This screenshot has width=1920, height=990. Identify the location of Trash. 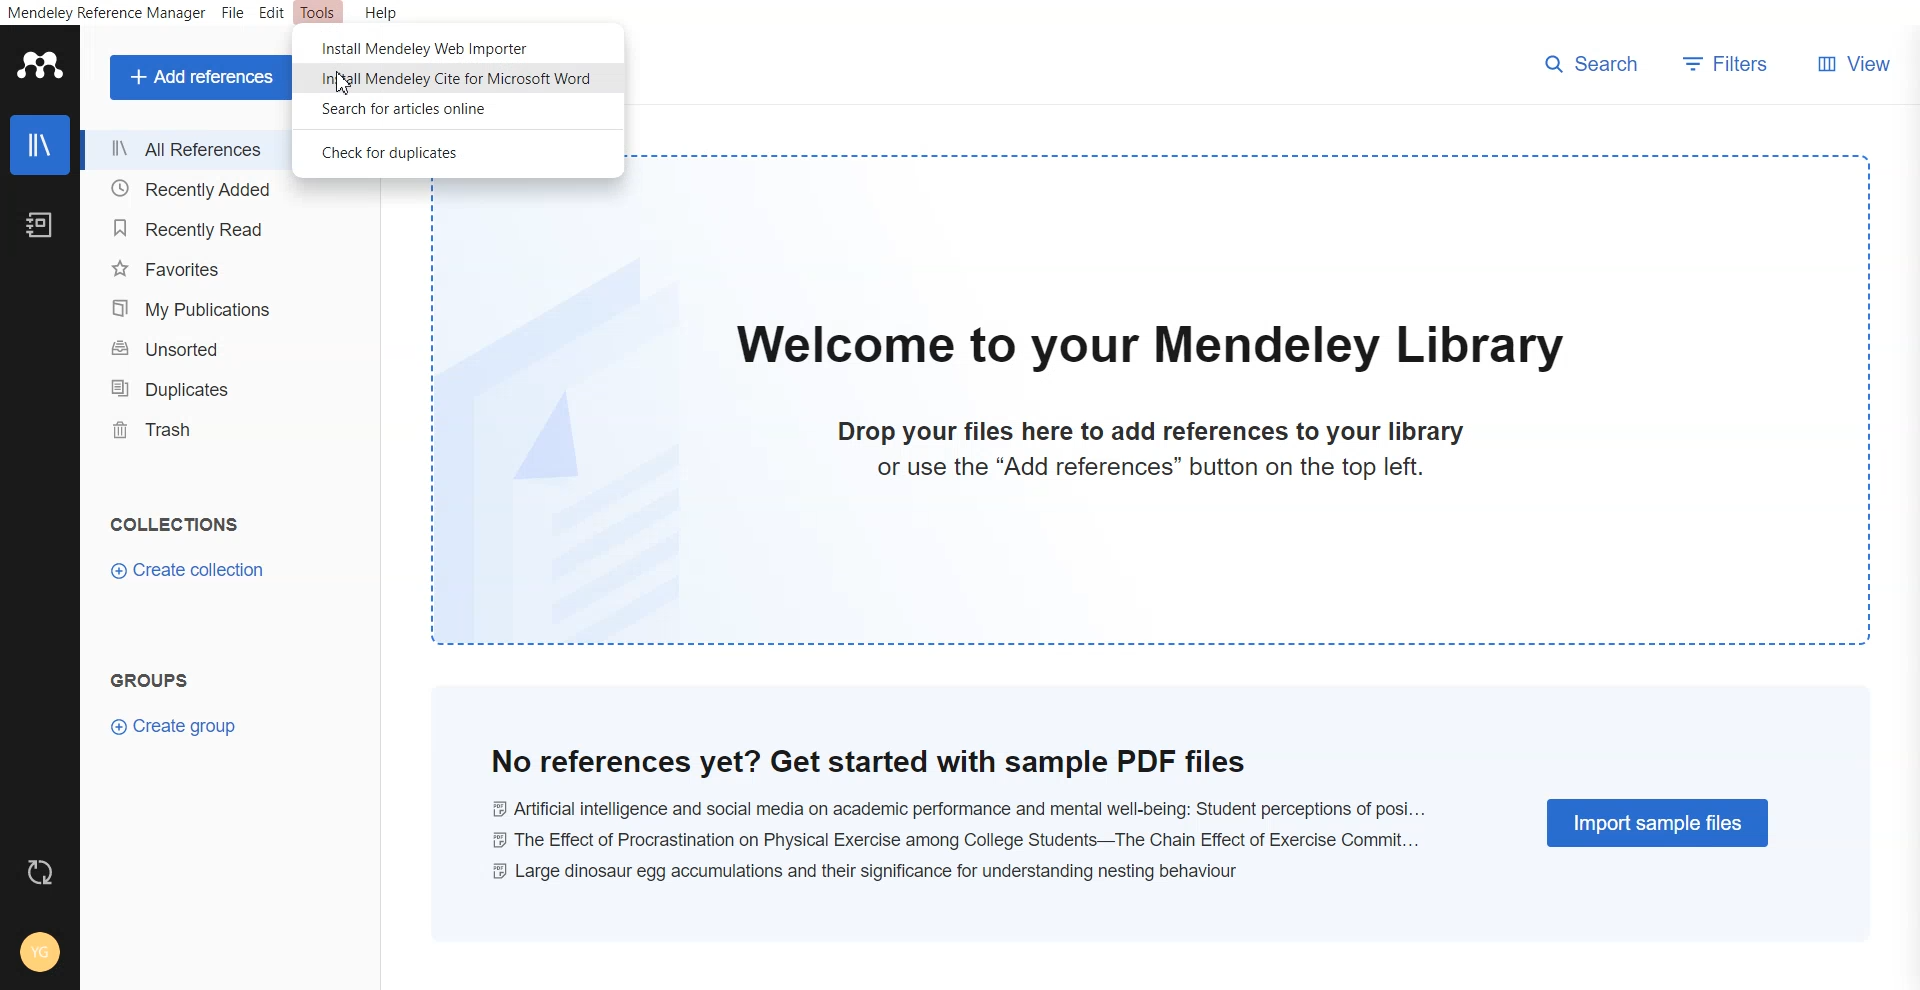
(229, 427).